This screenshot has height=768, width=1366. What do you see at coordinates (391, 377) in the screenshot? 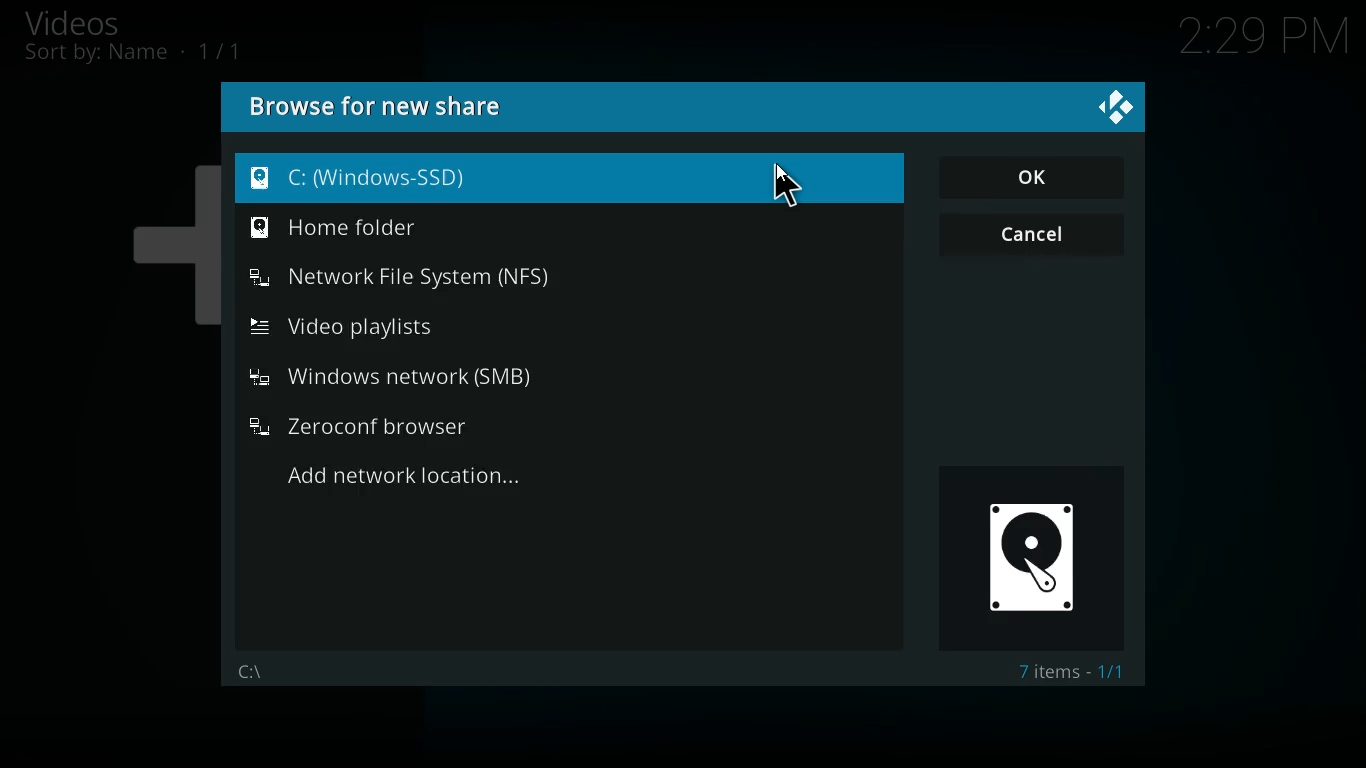
I see `Y2 Windows network (SMB)` at bounding box center [391, 377].